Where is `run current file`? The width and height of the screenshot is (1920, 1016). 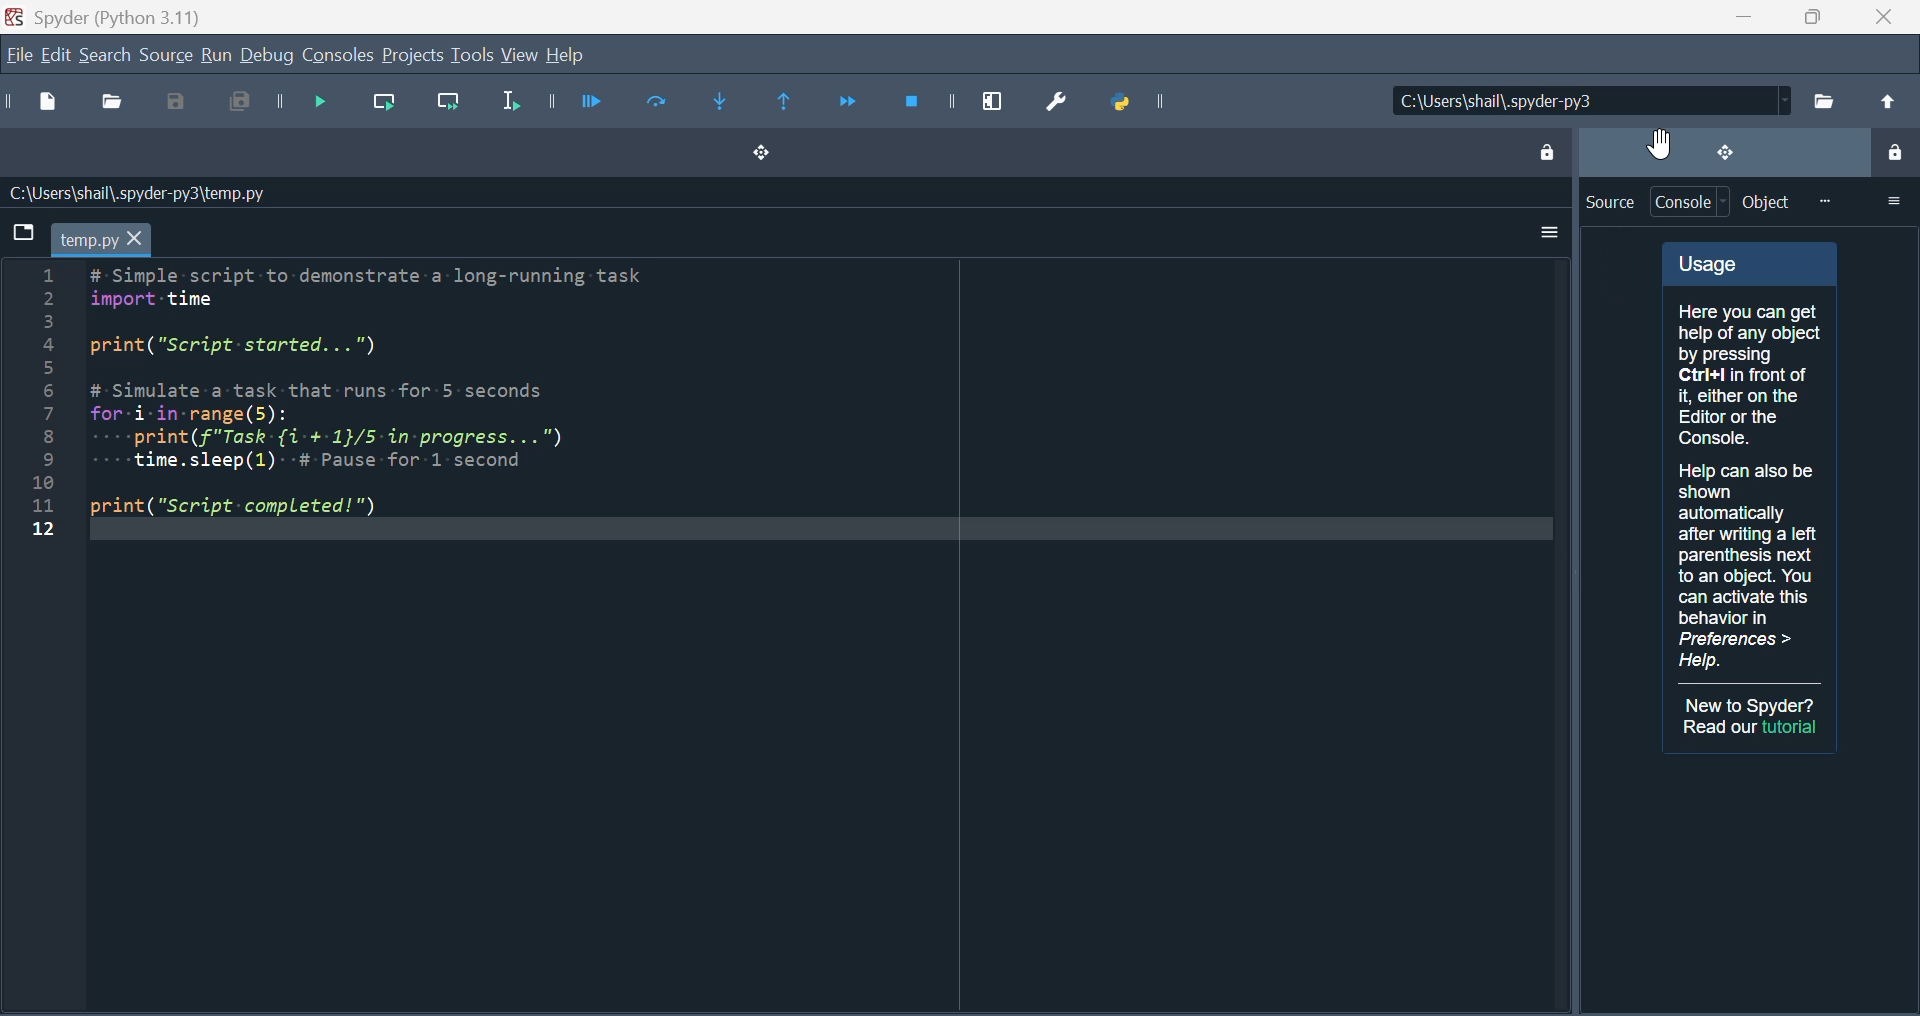
run current file is located at coordinates (658, 103).